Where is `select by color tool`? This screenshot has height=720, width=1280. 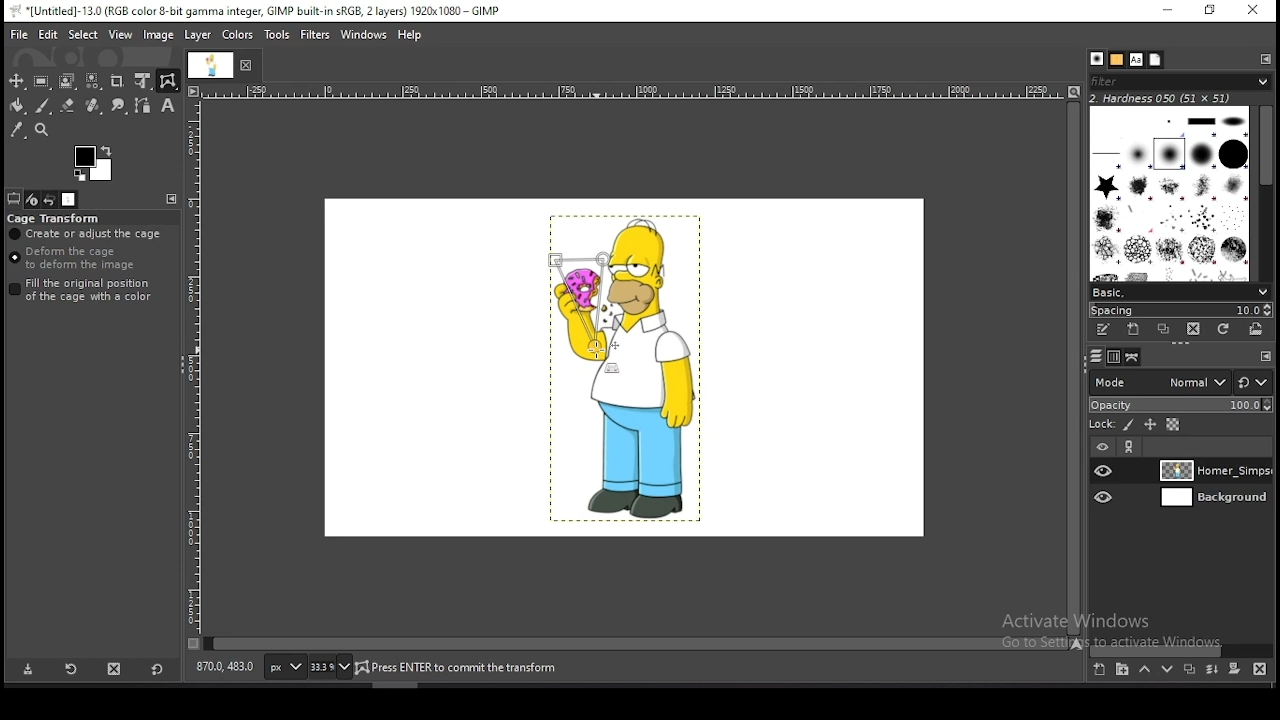
select by color tool is located at coordinates (93, 81).